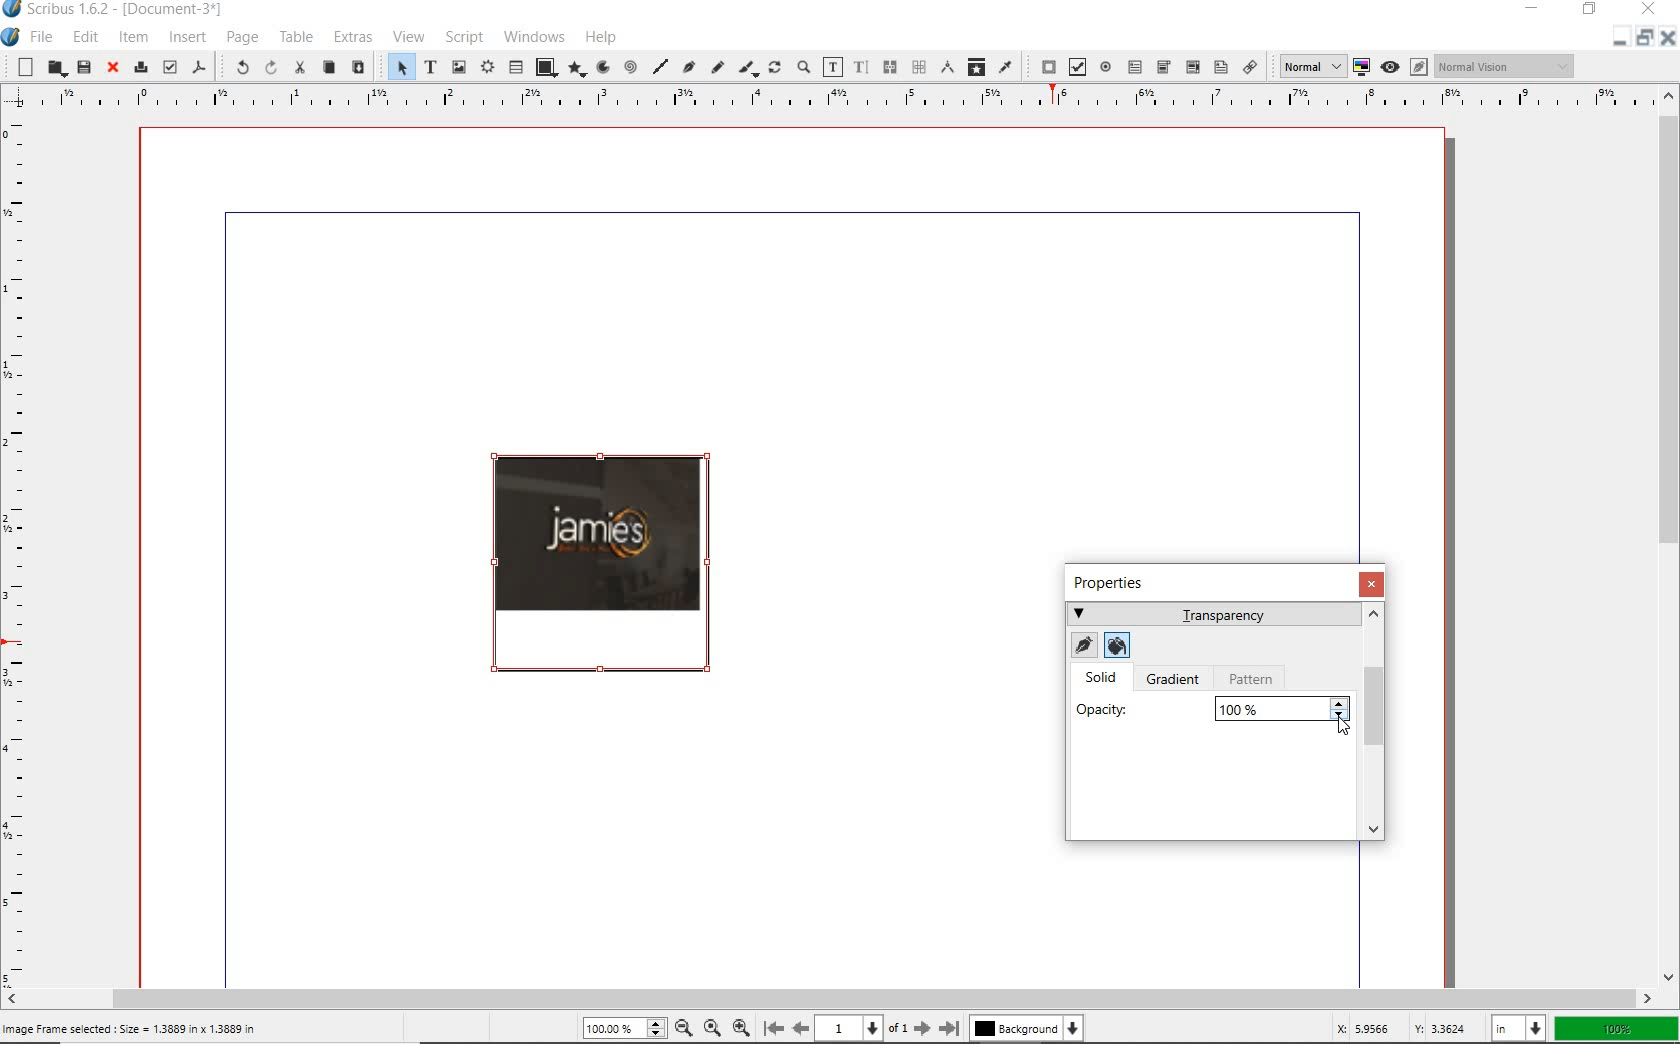  Describe the element at coordinates (828, 998) in the screenshot. I see `SCROLLBAR` at that location.